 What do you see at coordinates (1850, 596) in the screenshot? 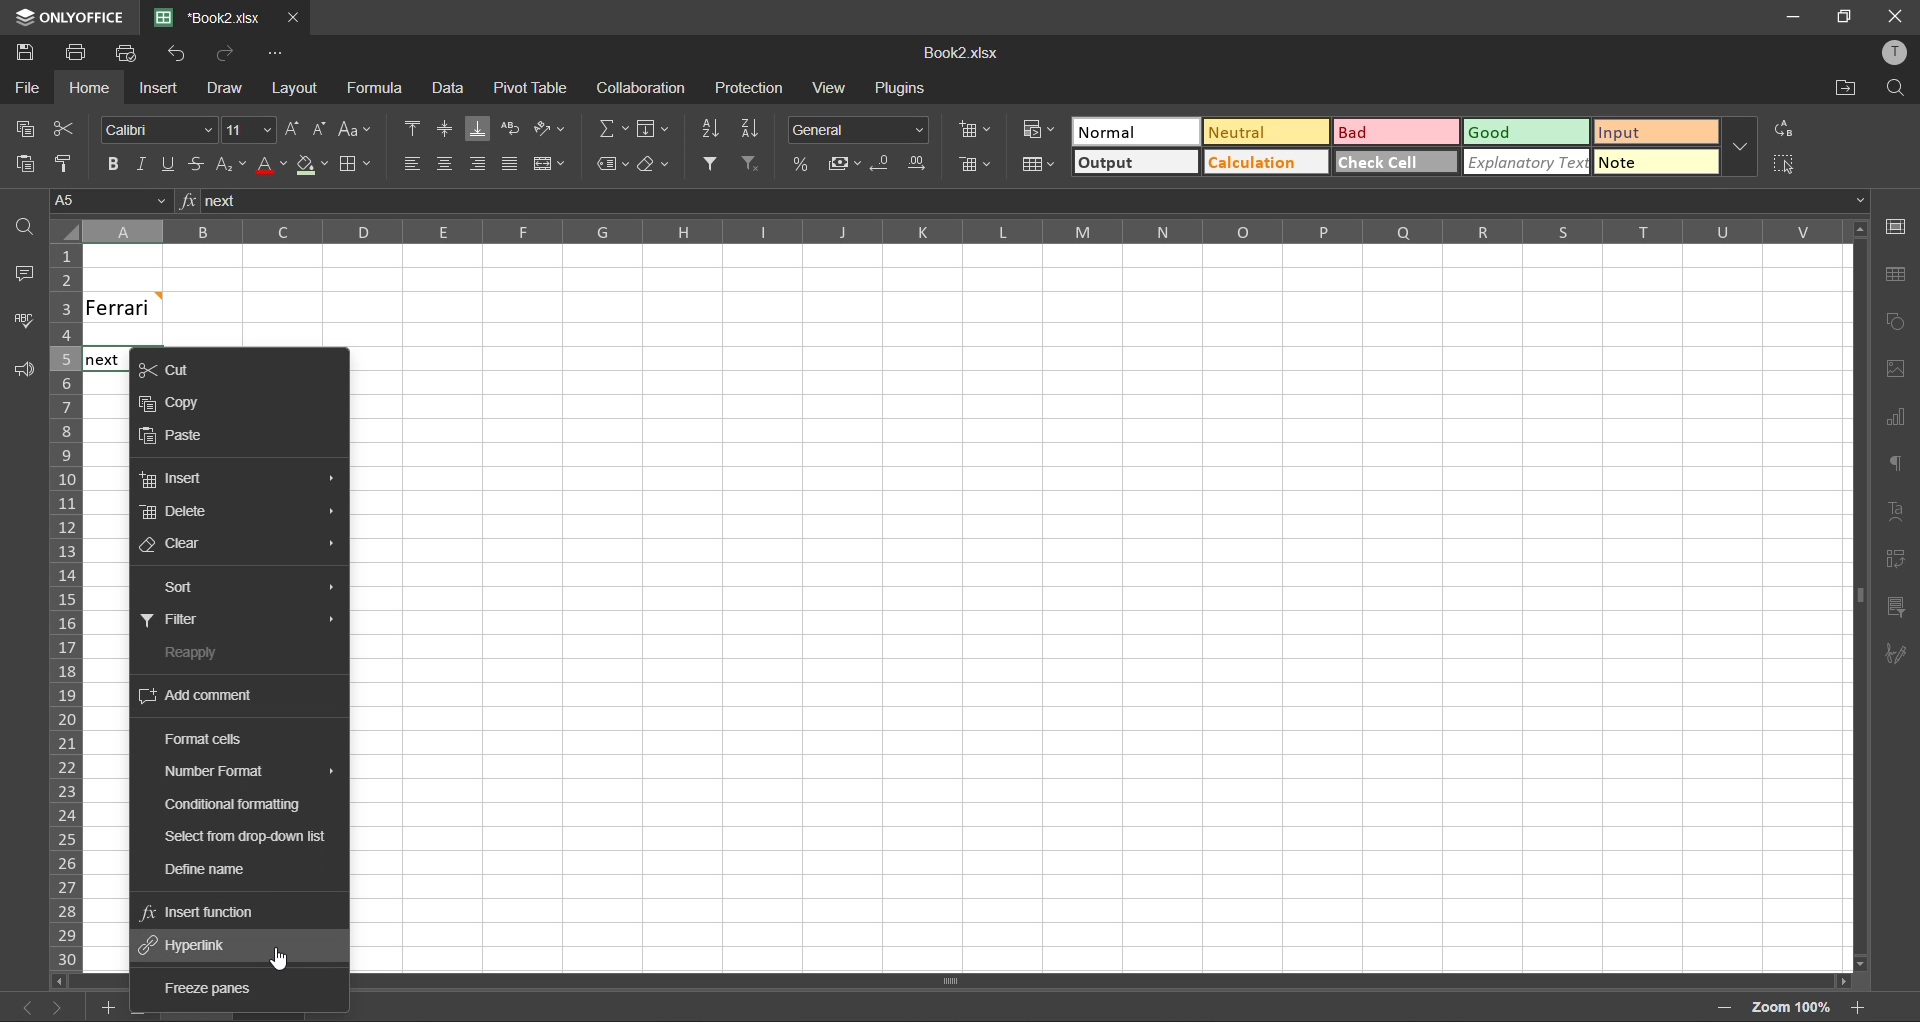
I see `Horizontal Scrollbar` at bounding box center [1850, 596].